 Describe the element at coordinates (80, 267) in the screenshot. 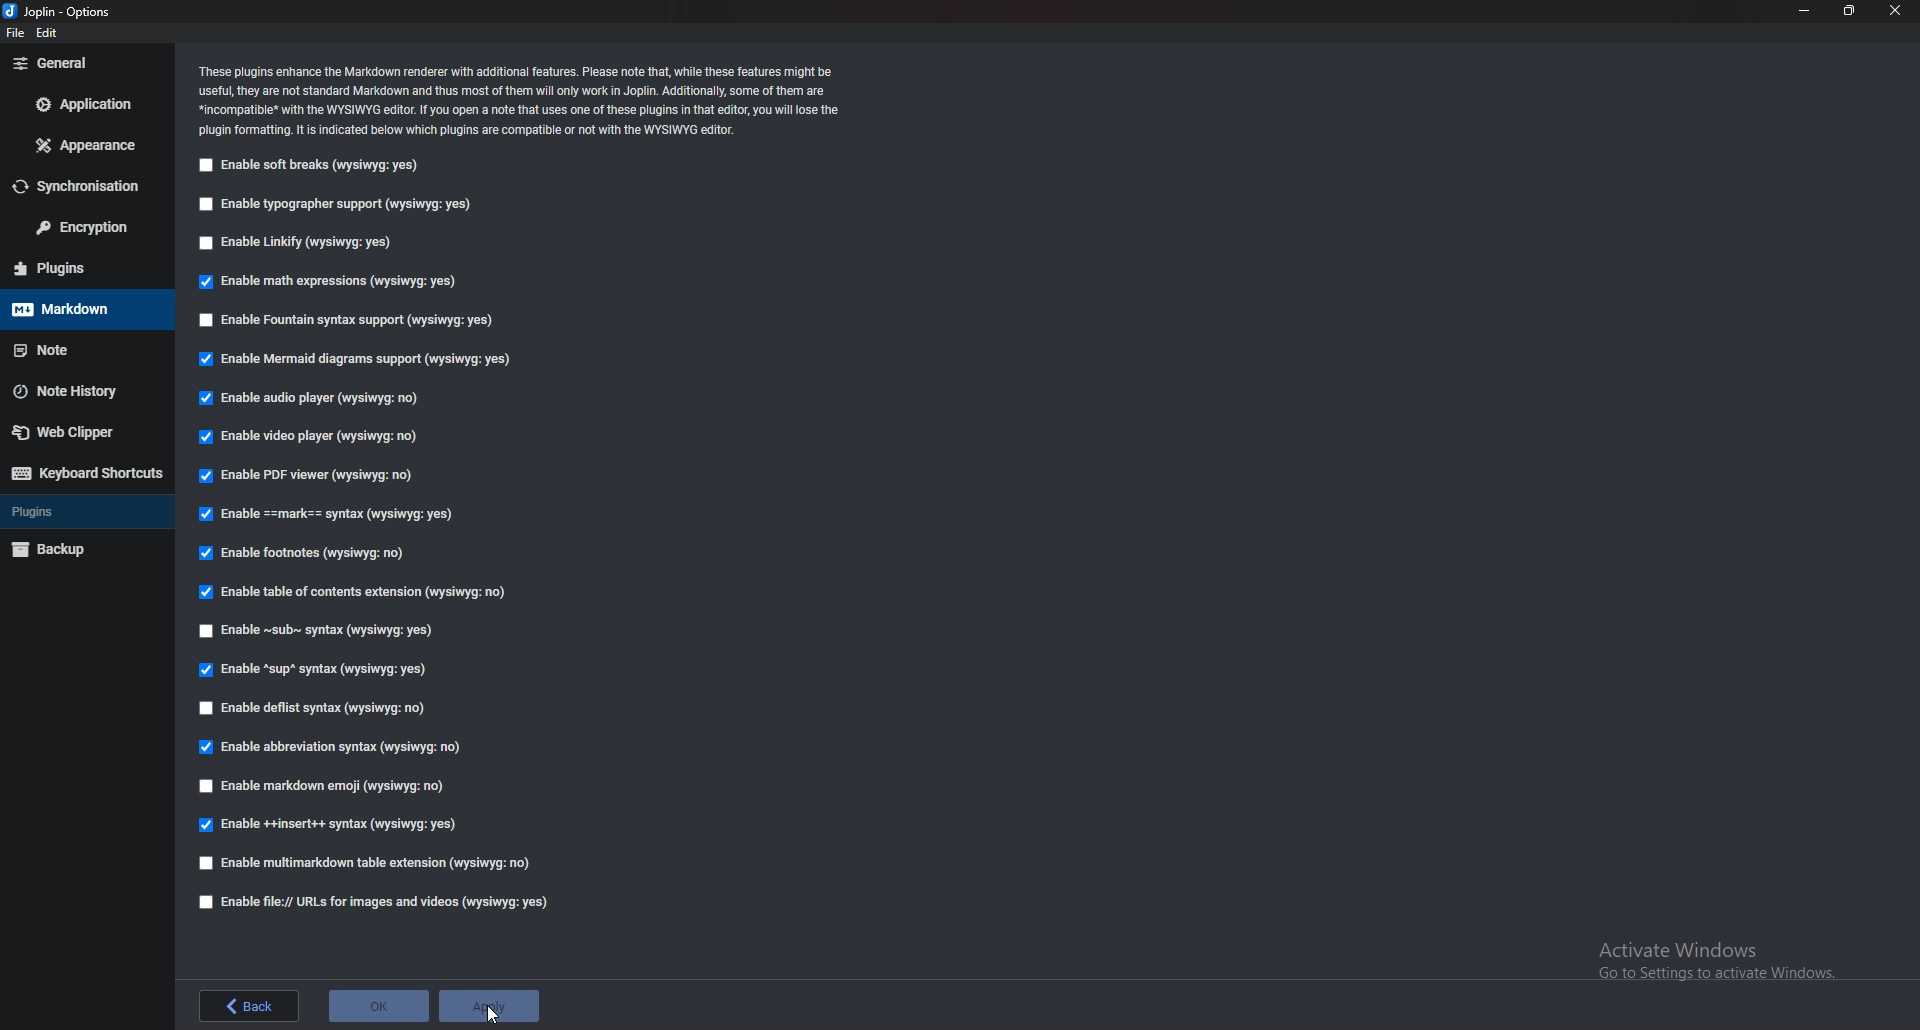

I see `Plugins` at that location.